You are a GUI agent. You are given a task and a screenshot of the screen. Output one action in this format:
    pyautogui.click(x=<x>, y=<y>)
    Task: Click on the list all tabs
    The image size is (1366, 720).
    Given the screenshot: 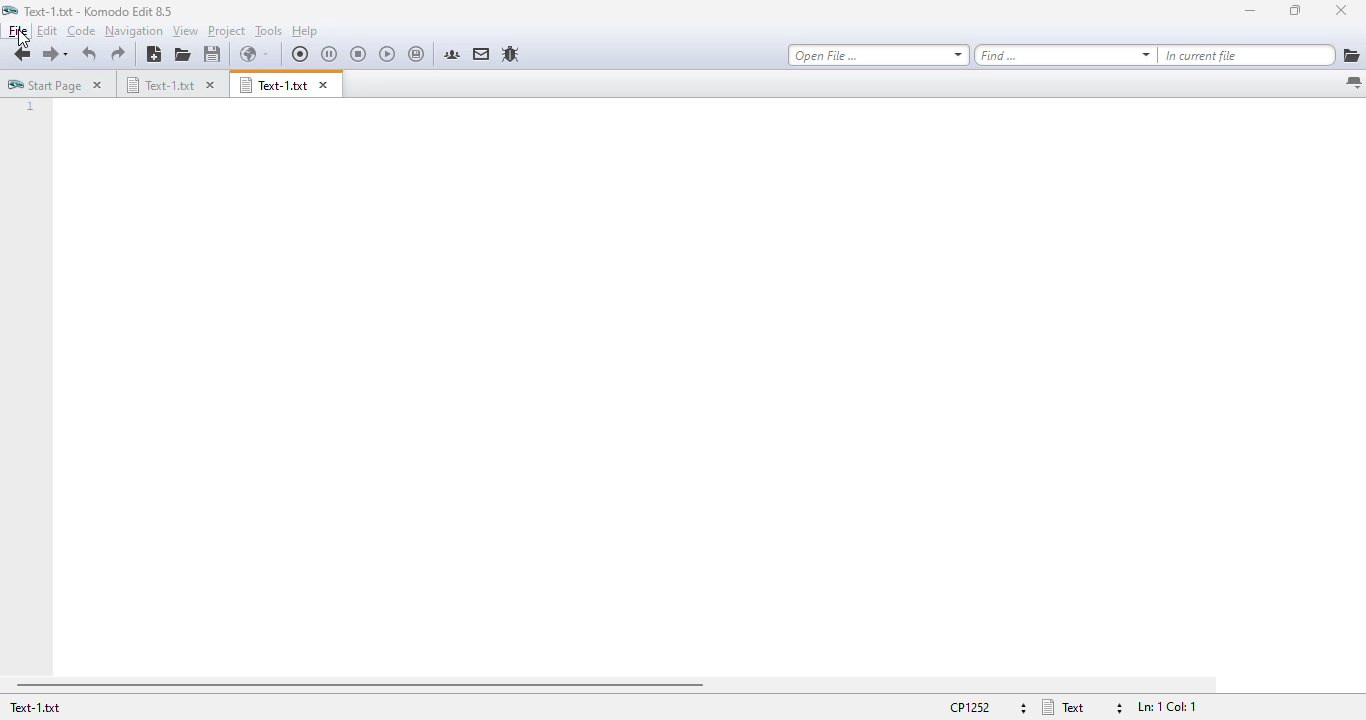 What is the action you would take?
    pyautogui.click(x=1353, y=84)
    